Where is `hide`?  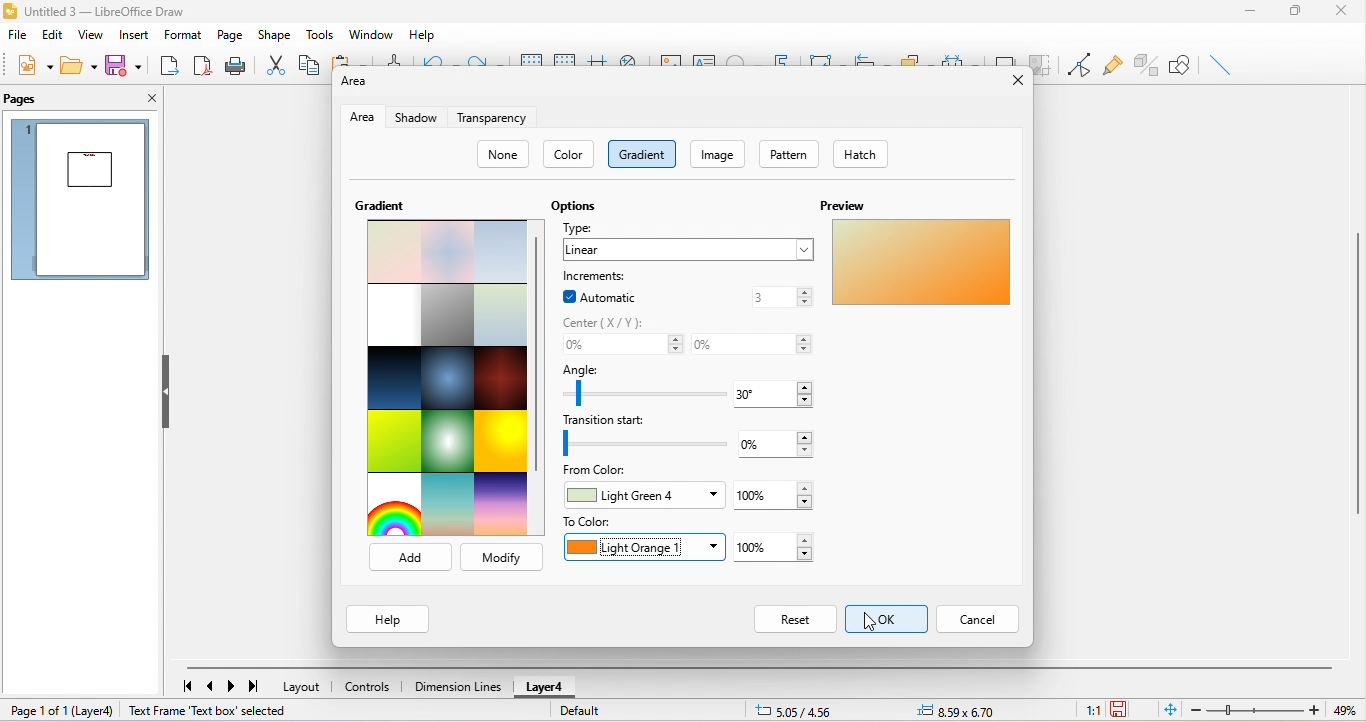
hide is located at coordinates (171, 390).